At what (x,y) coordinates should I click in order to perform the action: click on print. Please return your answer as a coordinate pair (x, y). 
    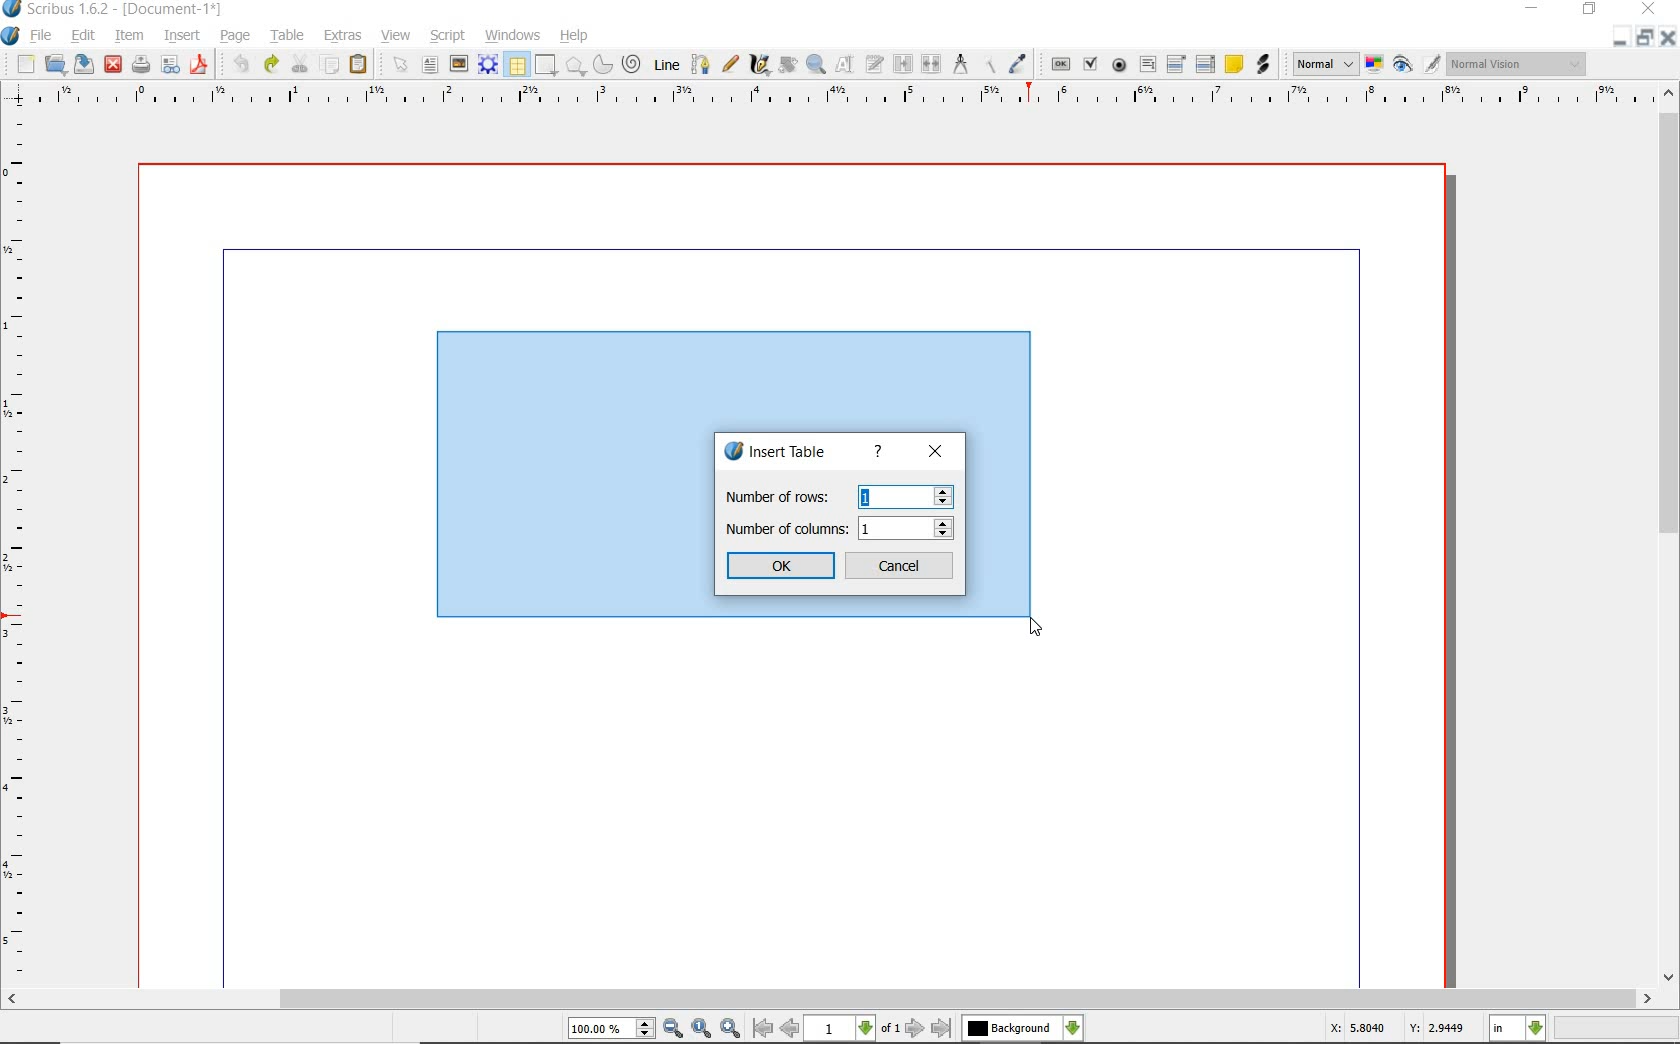
    Looking at the image, I should click on (139, 64).